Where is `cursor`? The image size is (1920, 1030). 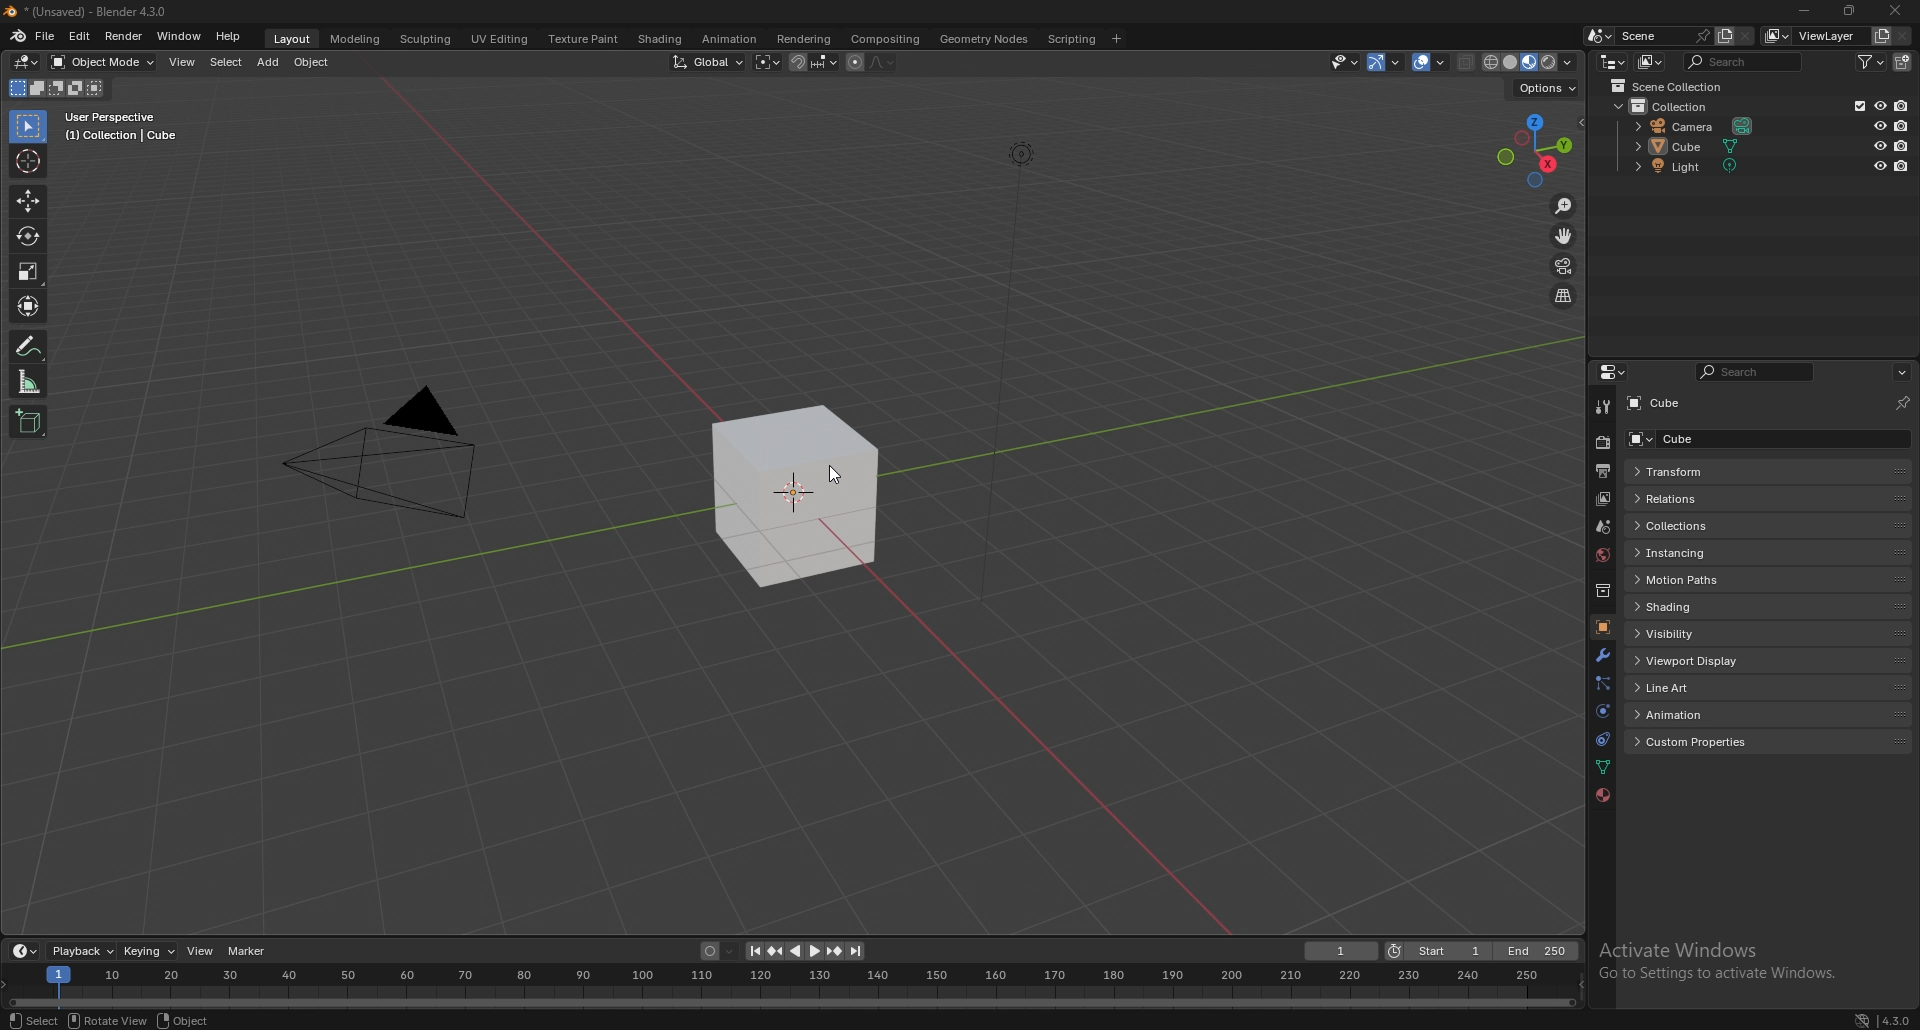 cursor is located at coordinates (28, 160).